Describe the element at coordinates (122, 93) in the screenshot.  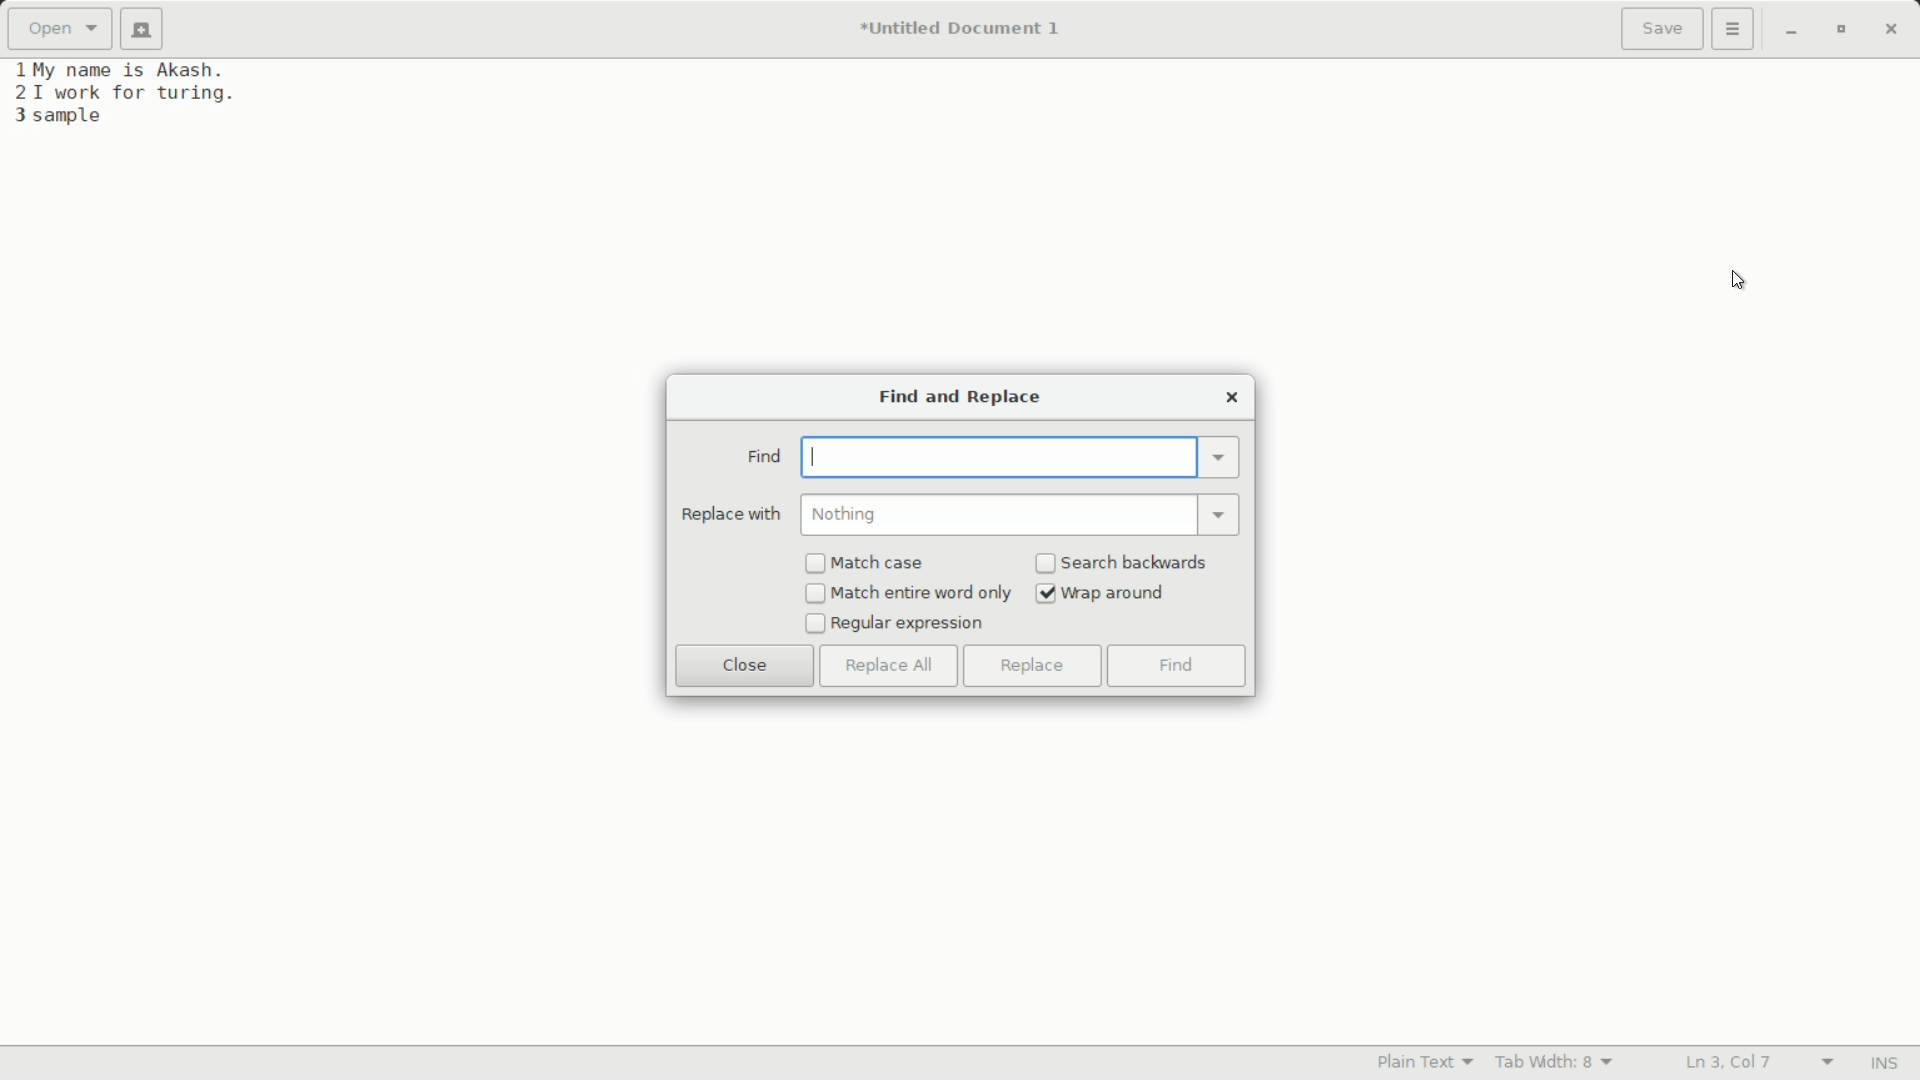
I see `21 work for turing.` at that location.